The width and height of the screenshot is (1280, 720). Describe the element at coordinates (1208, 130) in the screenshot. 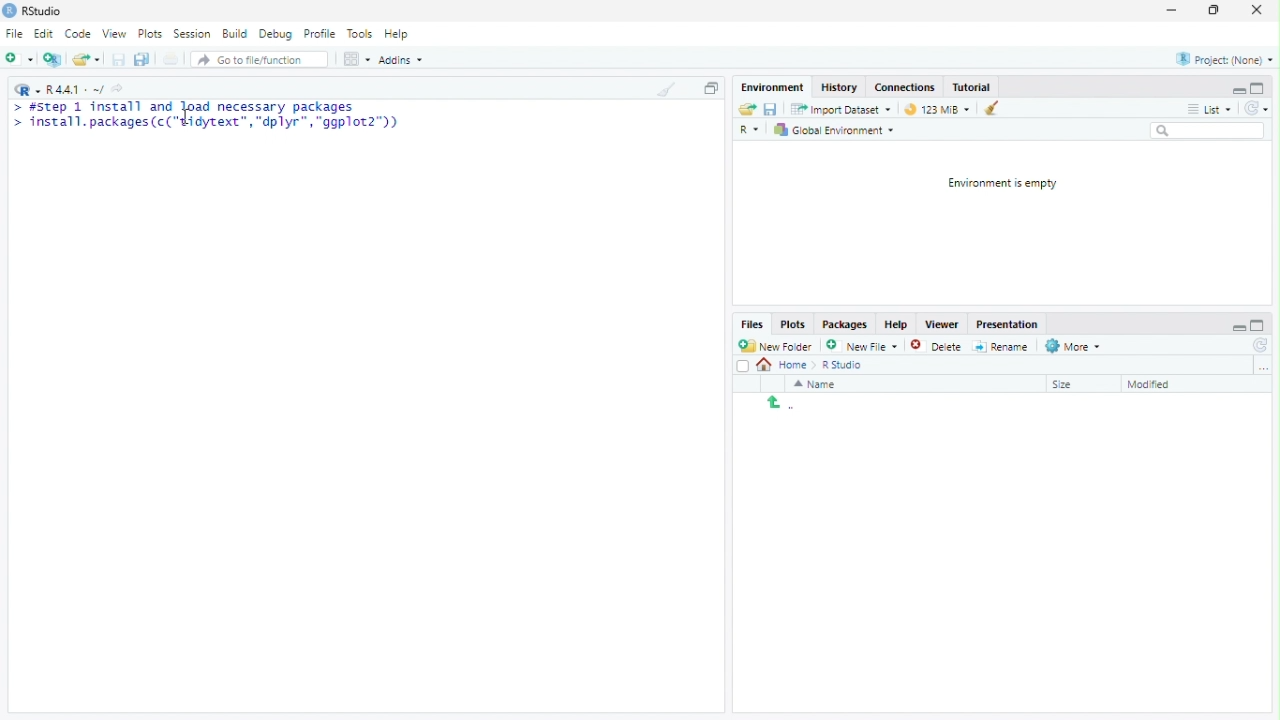

I see `Search` at that location.